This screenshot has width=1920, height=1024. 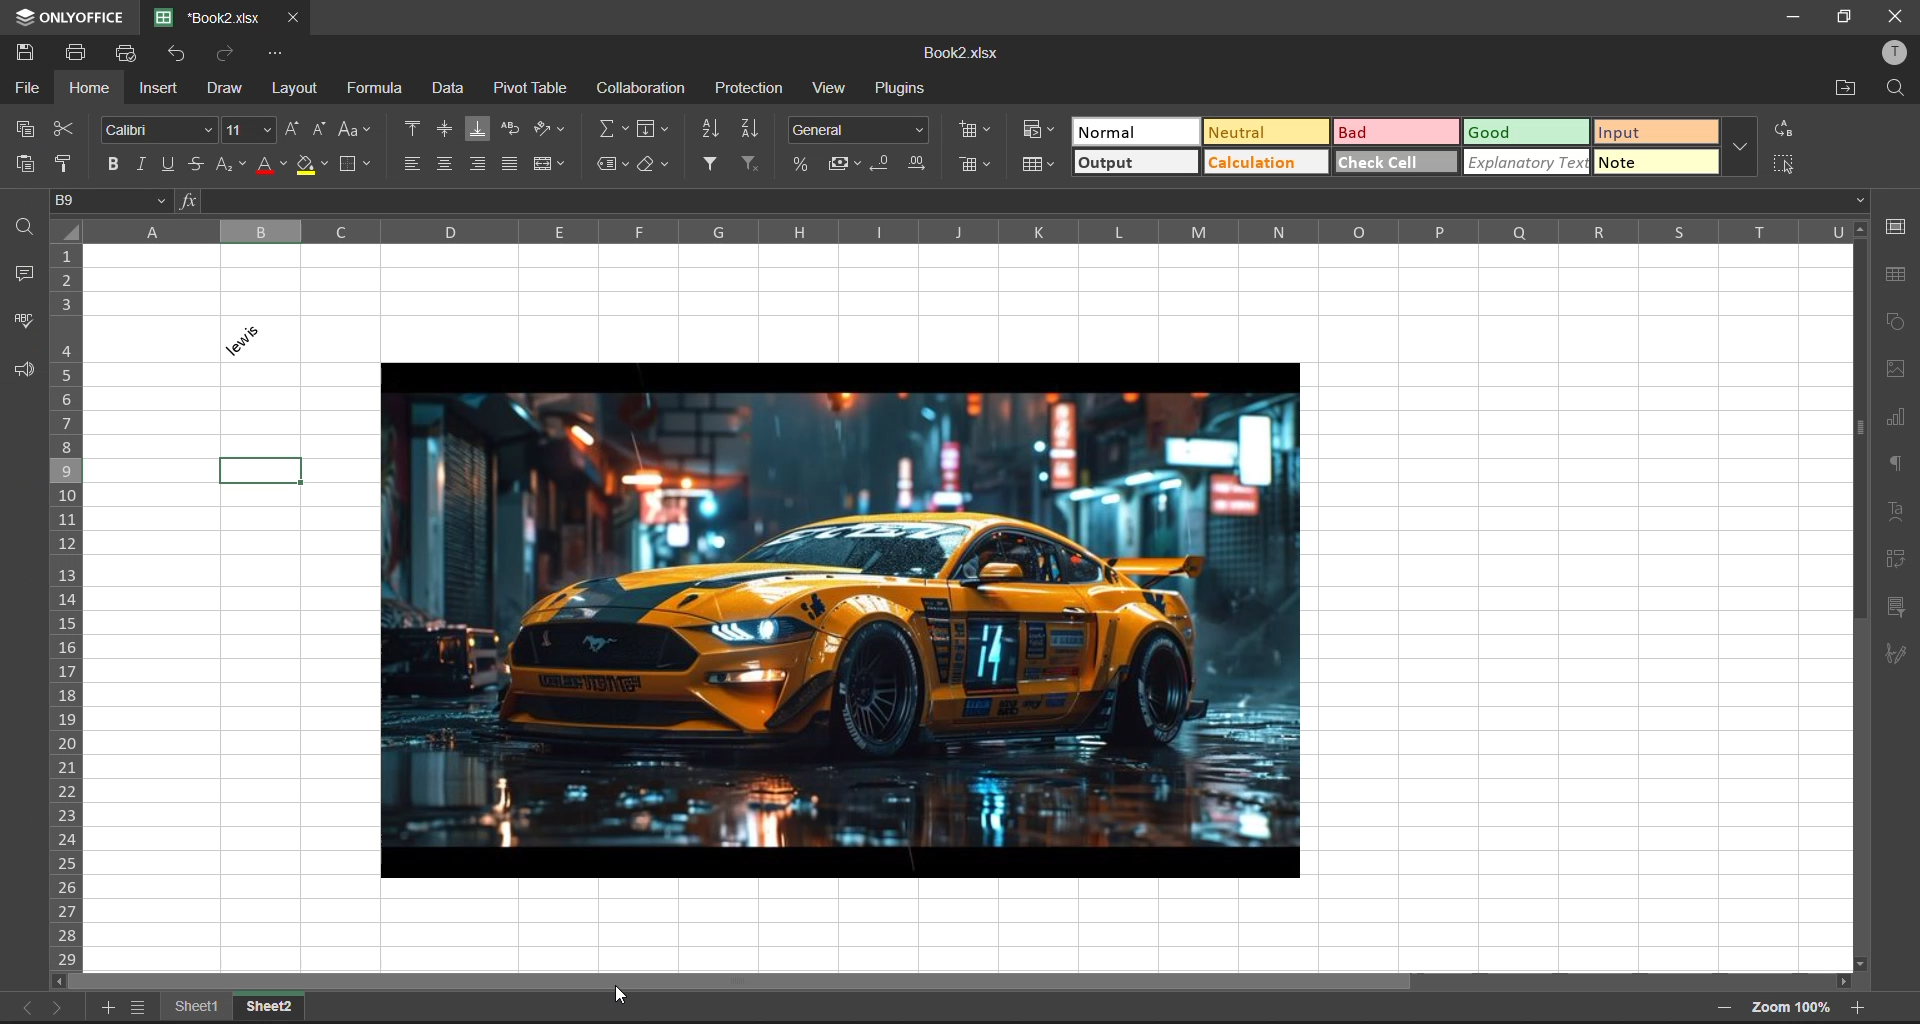 What do you see at coordinates (613, 165) in the screenshot?
I see `named ranges` at bounding box center [613, 165].